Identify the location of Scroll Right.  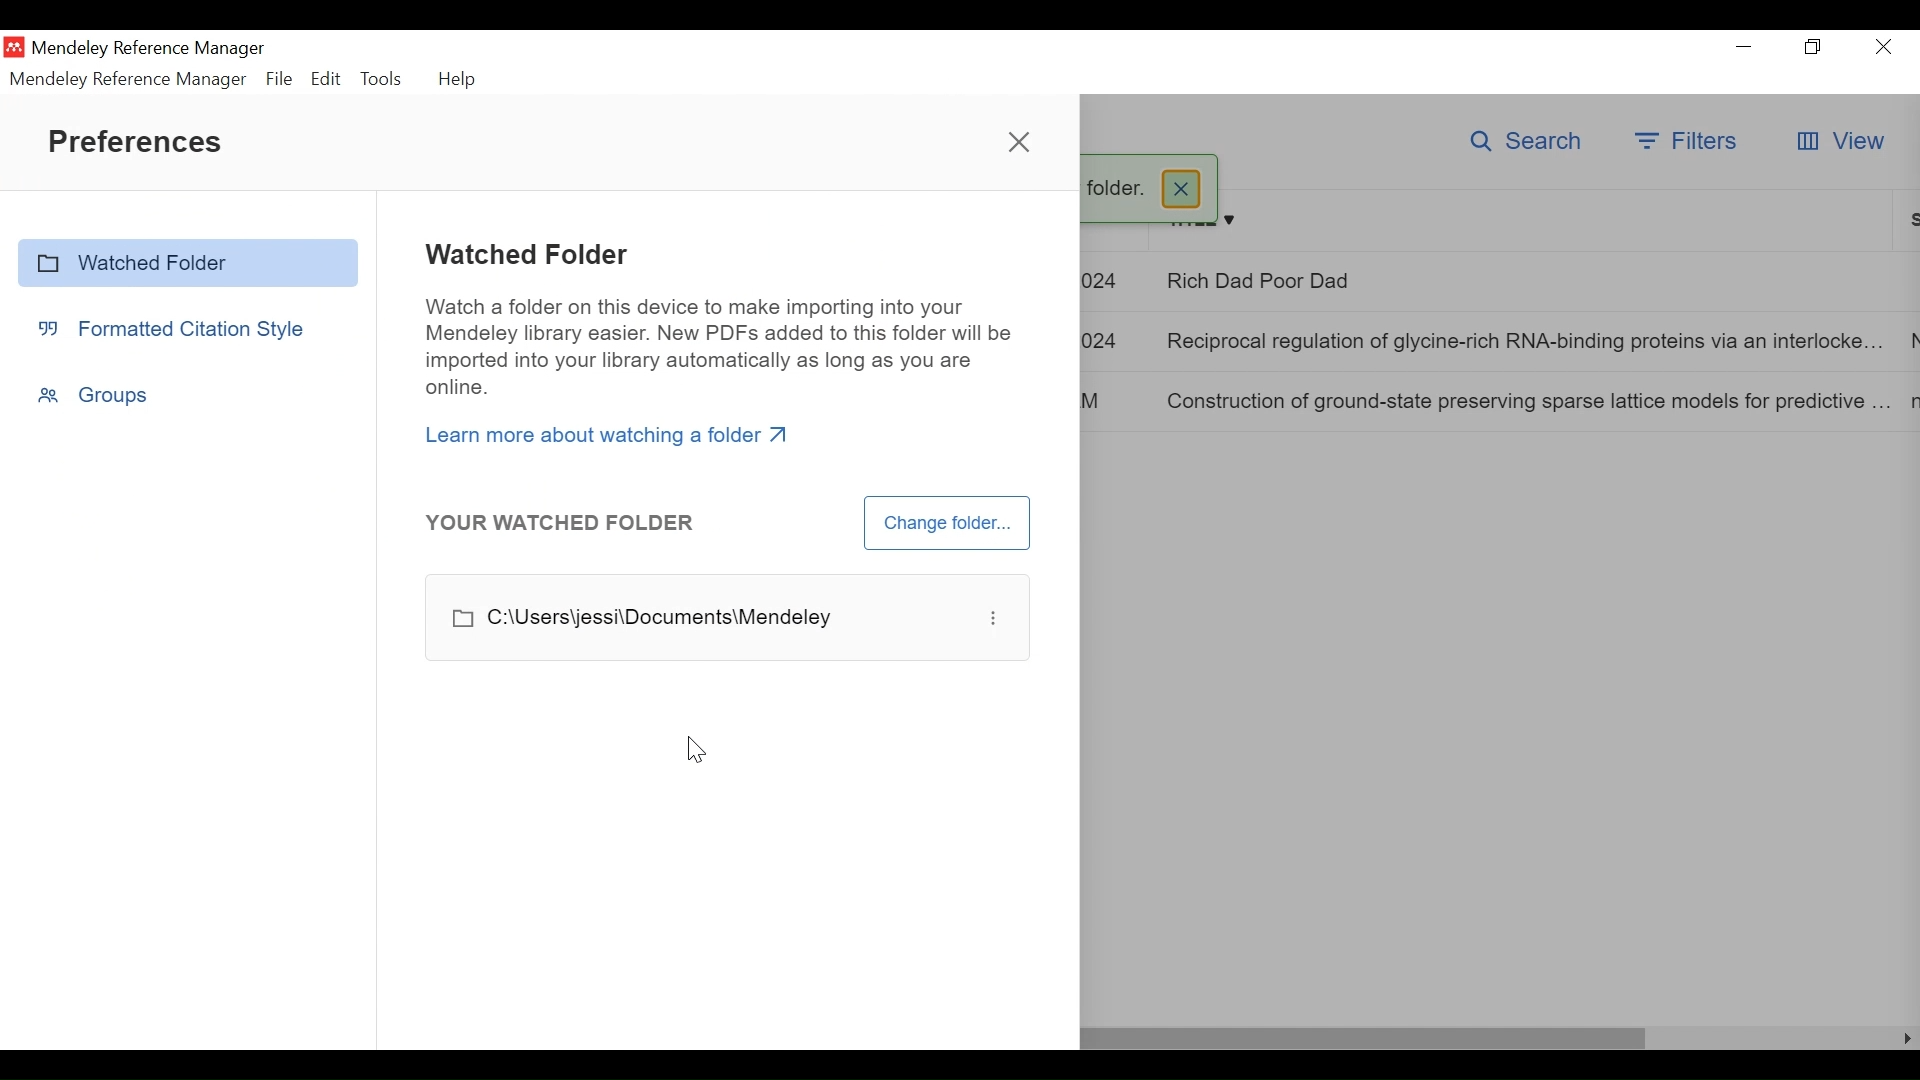
(1904, 1039).